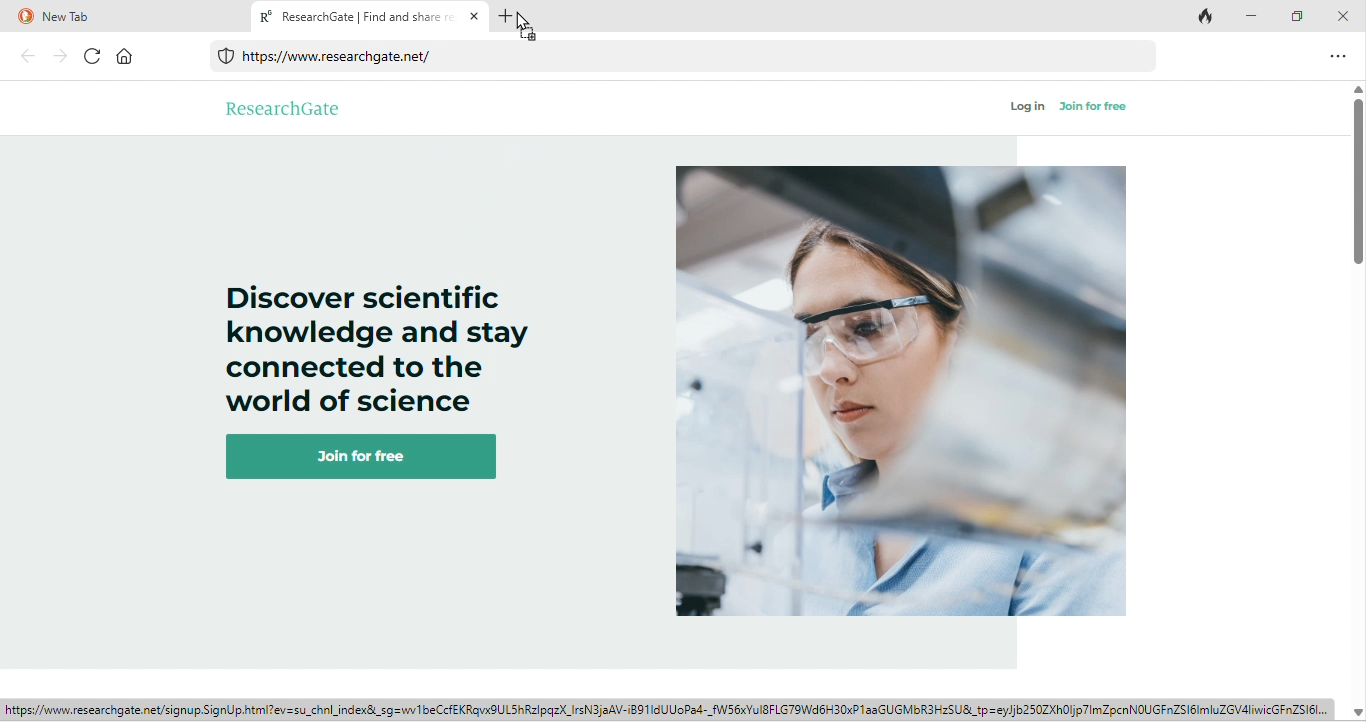 This screenshot has height=722, width=1366. Describe the element at coordinates (126, 57) in the screenshot. I see `Home` at that location.